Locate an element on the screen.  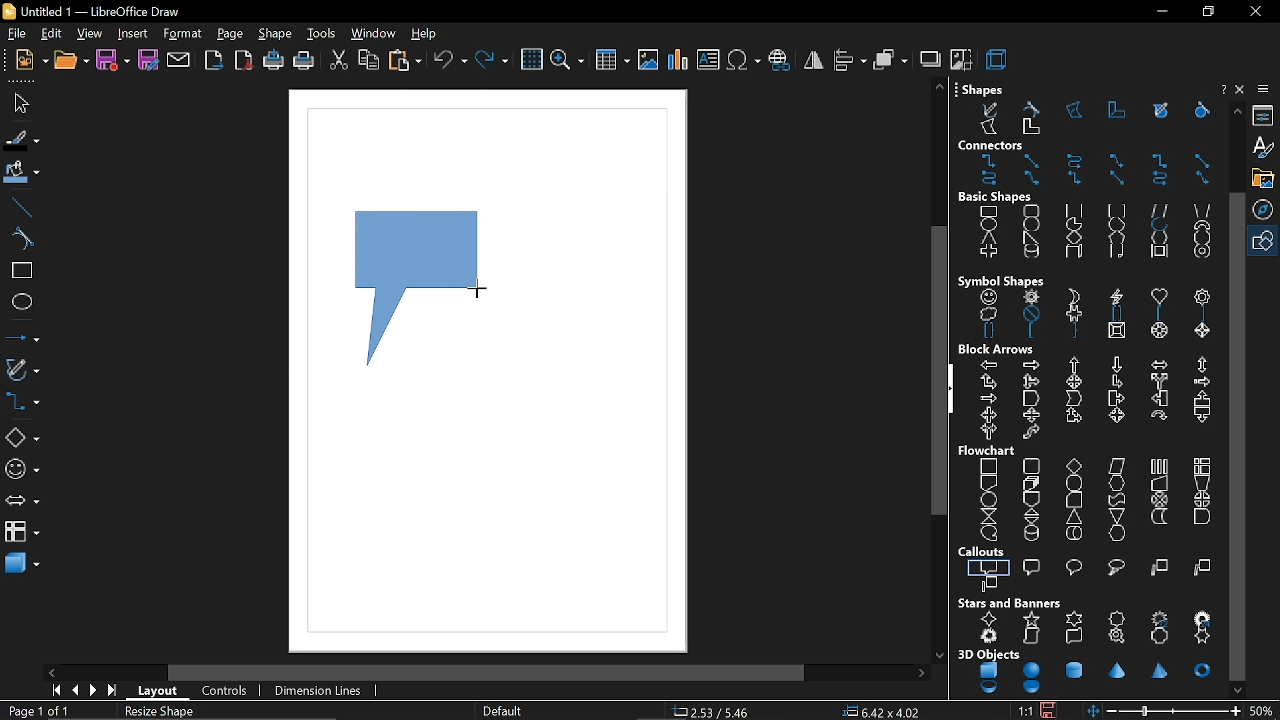
up and right arrow is located at coordinates (989, 381).